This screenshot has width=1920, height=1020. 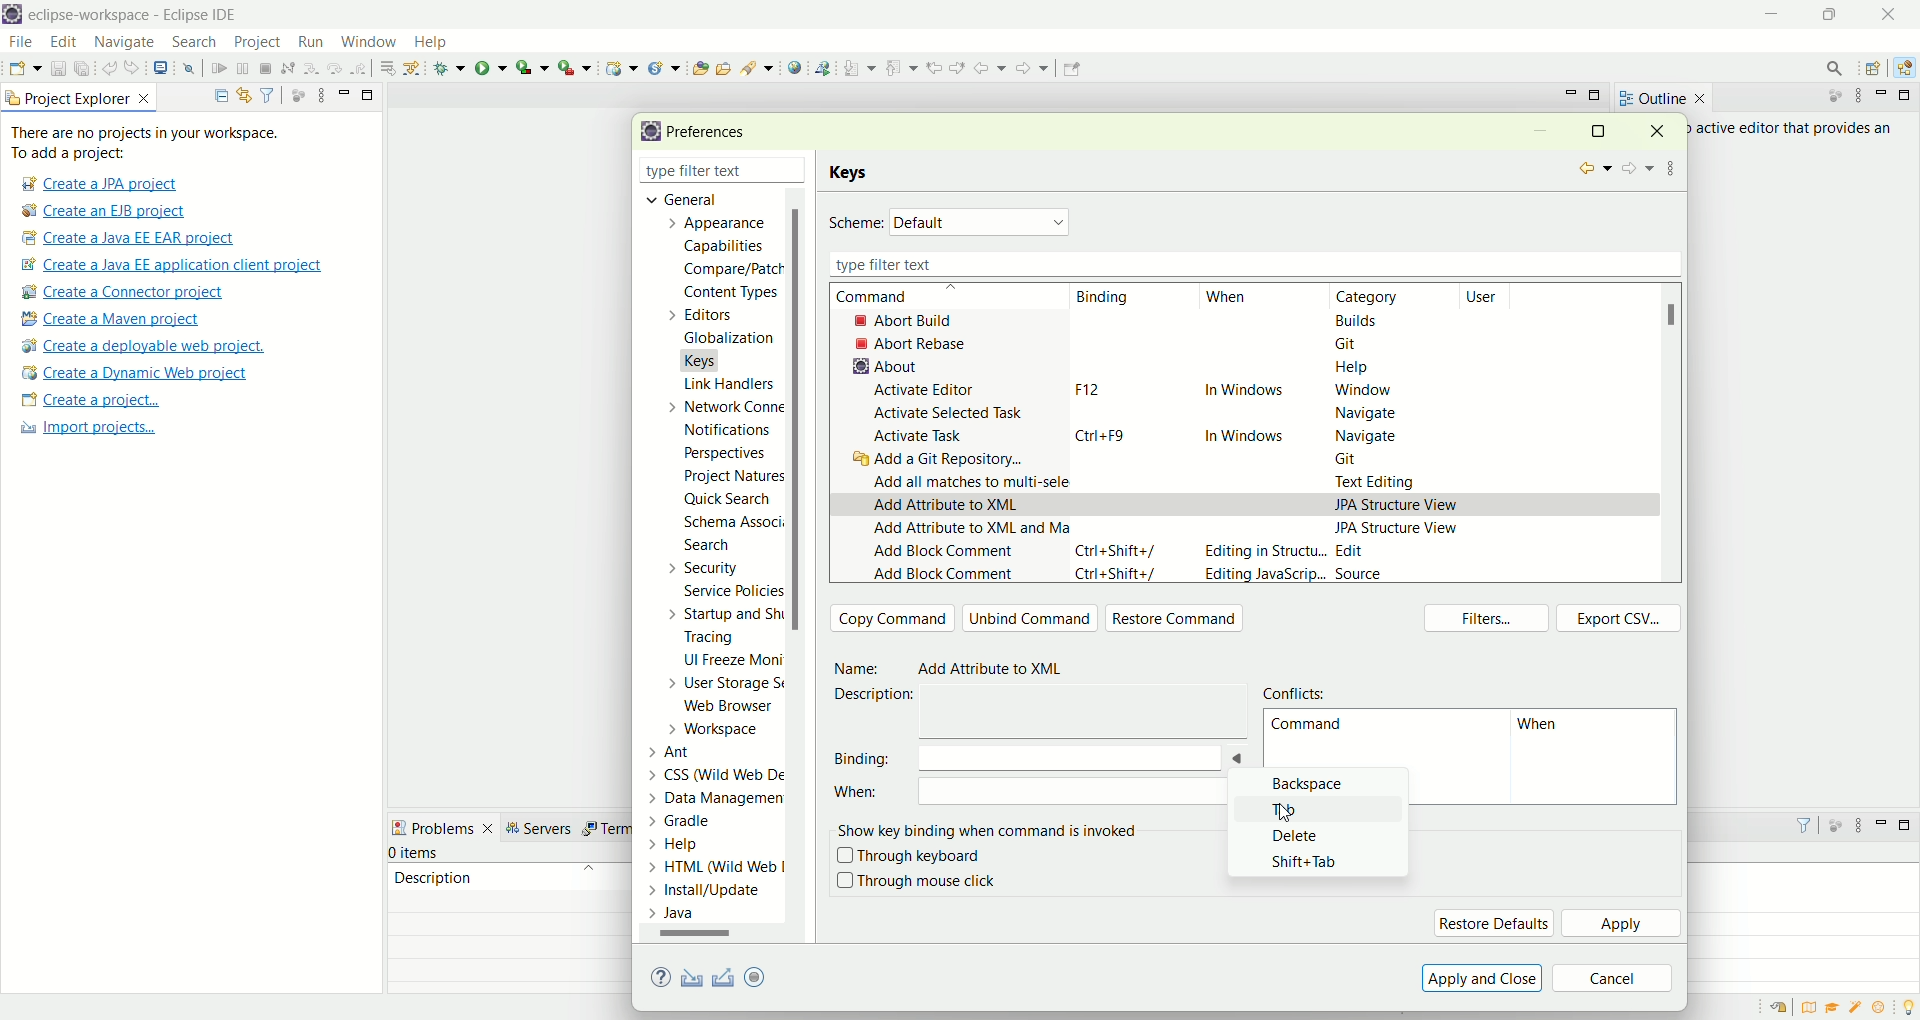 I want to click on maximize, so click(x=1597, y=97).